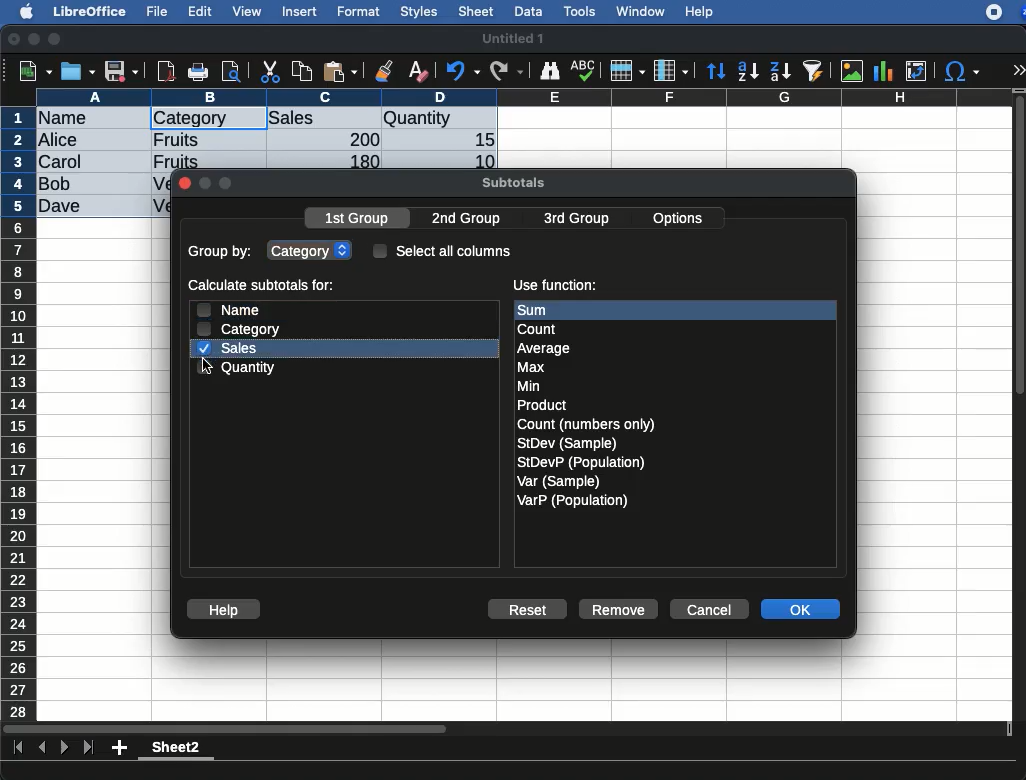  I want to click on sheet 2, so click(176, 750).